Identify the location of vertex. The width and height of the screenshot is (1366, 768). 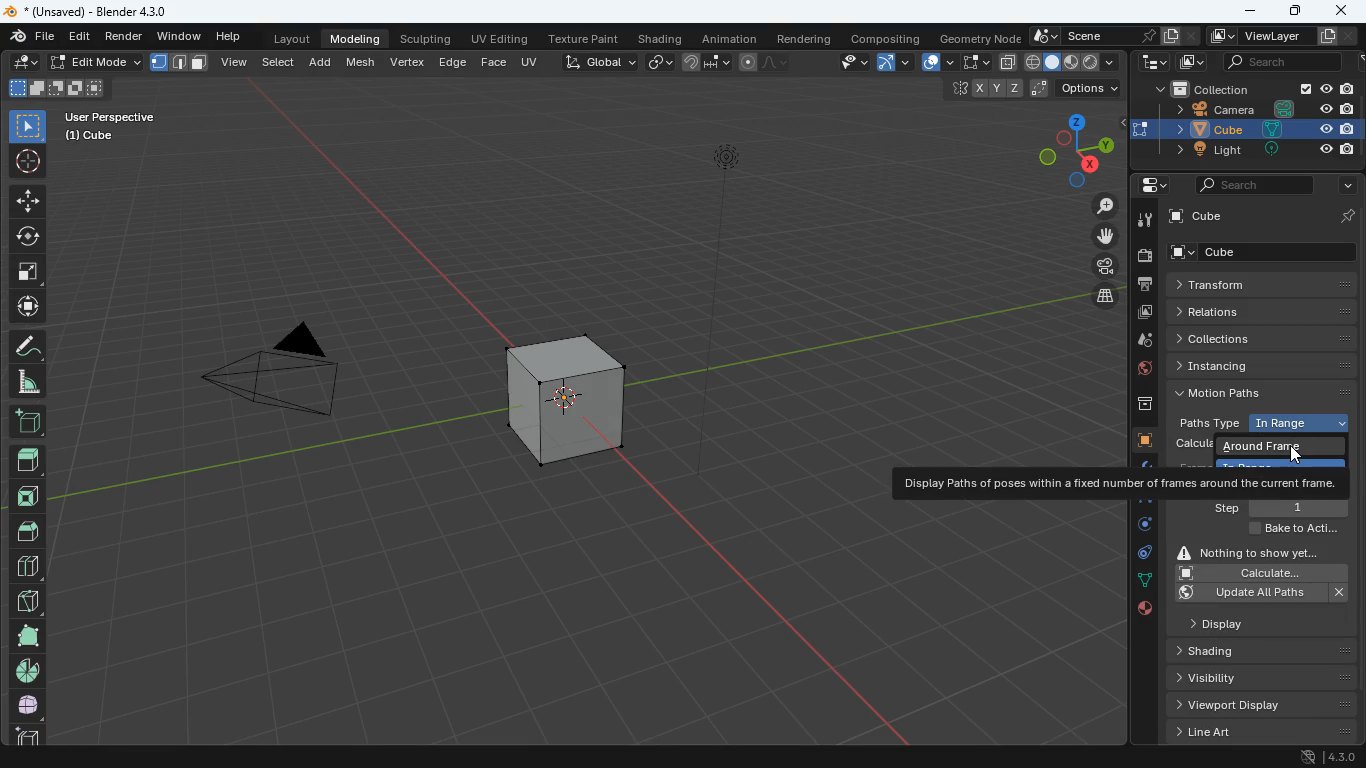
(407, 61).